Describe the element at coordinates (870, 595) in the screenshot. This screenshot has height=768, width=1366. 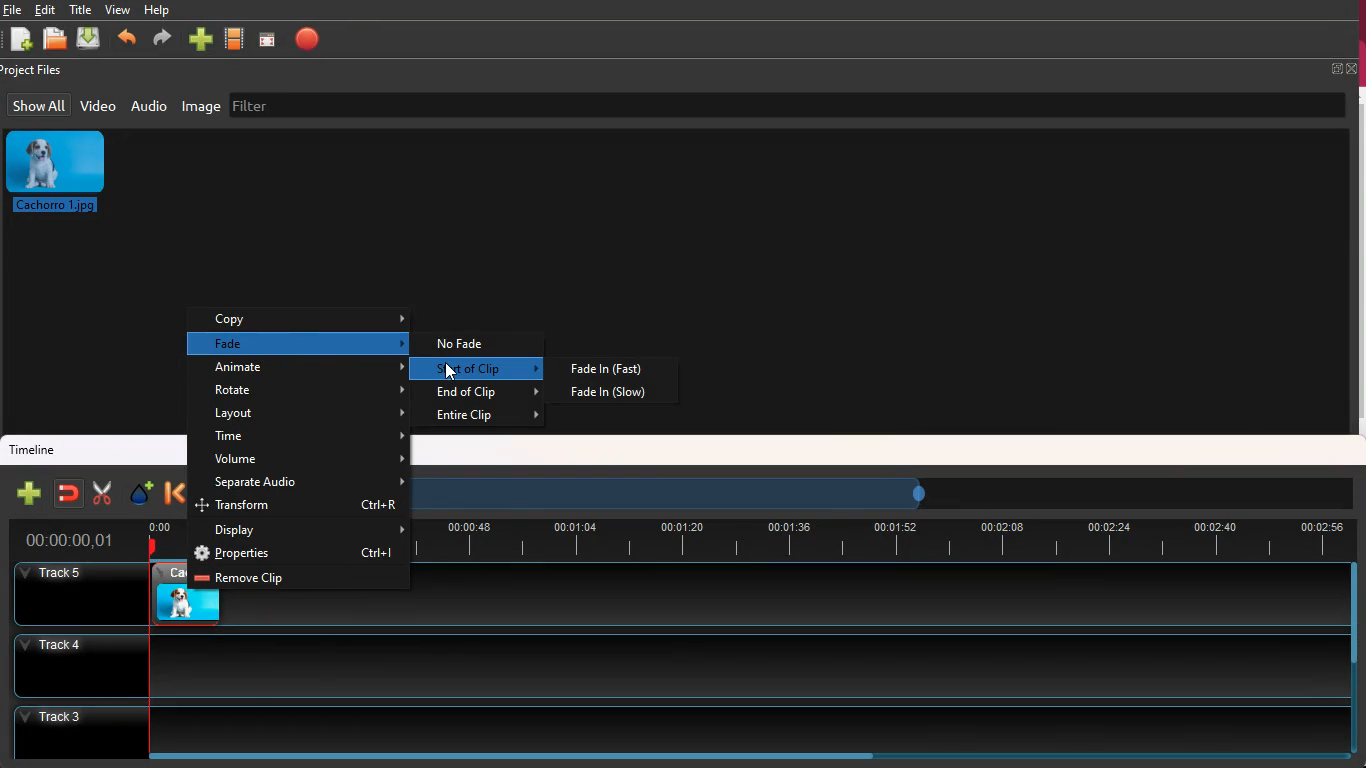
I see `track5` at that location.